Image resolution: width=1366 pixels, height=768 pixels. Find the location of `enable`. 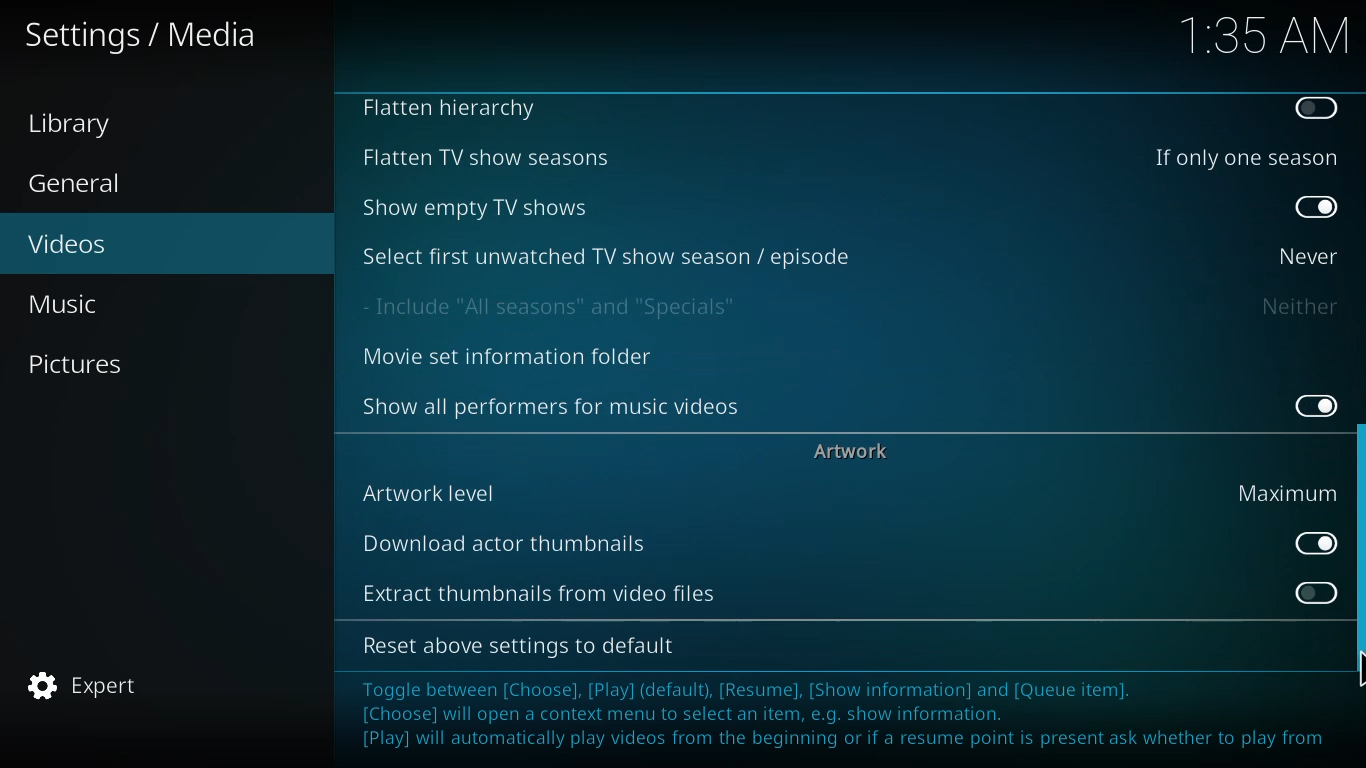

enable is located at coordinates (1315, 108).